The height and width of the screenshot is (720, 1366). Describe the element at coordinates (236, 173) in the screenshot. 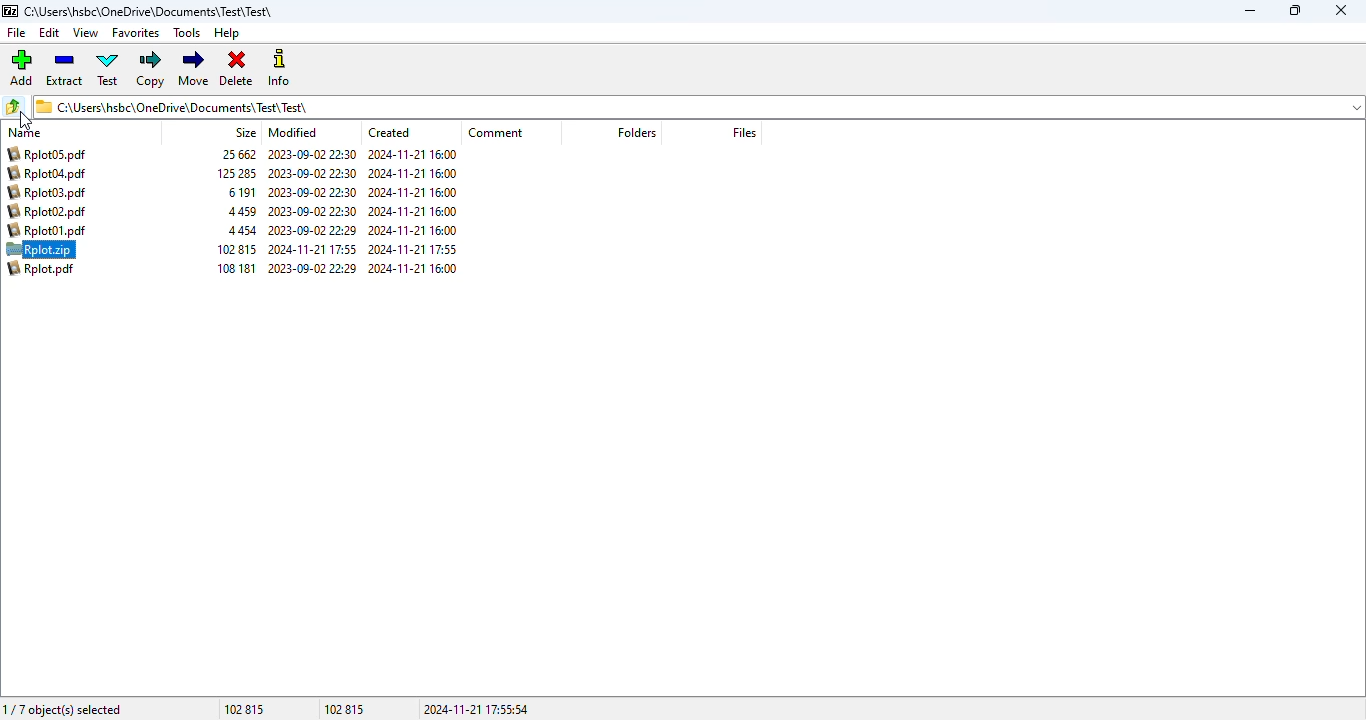

I see `125 285` at that location.